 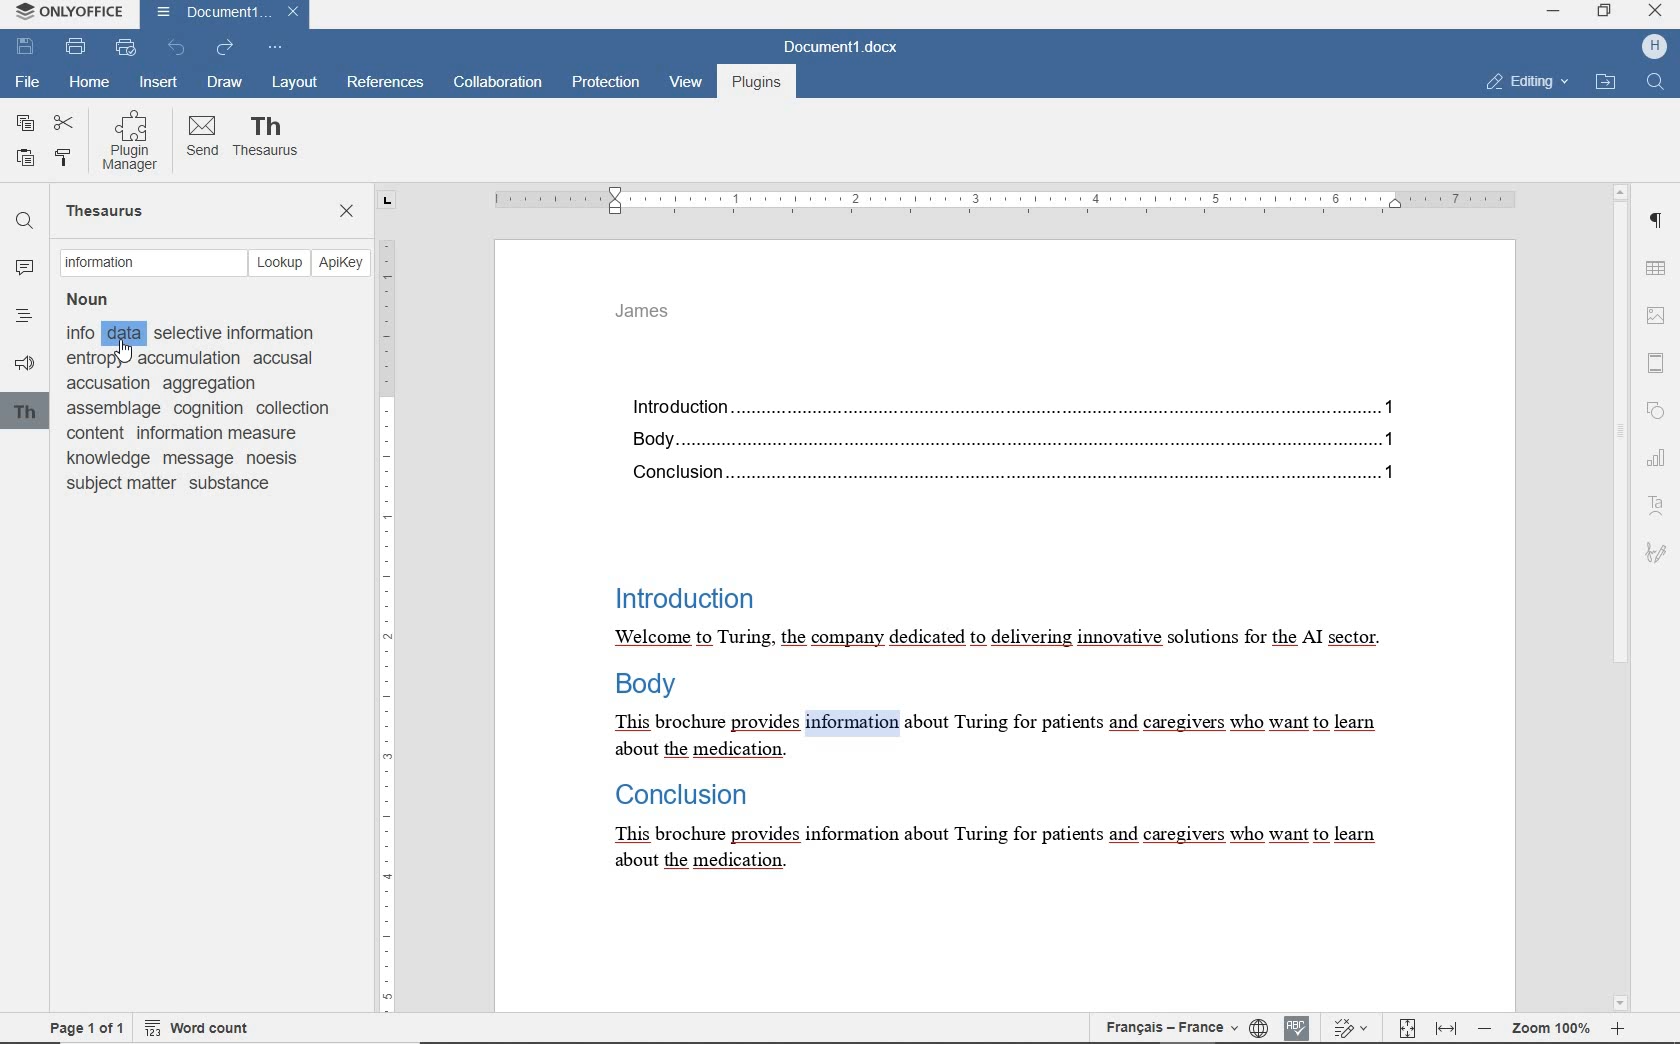 What do you see at coordinates (1027, 441) in the screenshot?
I see `Body....1` at bounding box center [1027, 441].